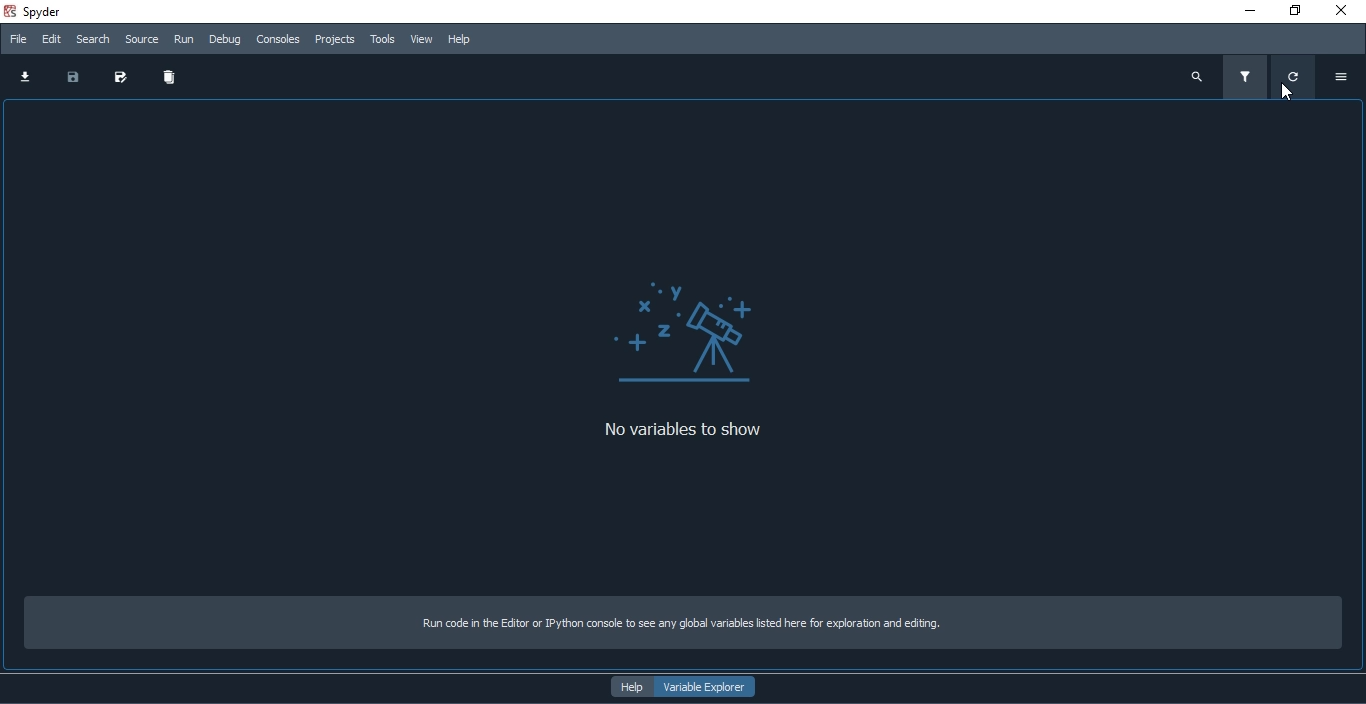 Image resolution: width=1366 pixels, height=704 pixels. What do you see at coordinates (166, 79) in the screenshot?
I see `delete` at bounding box center [166, 79].